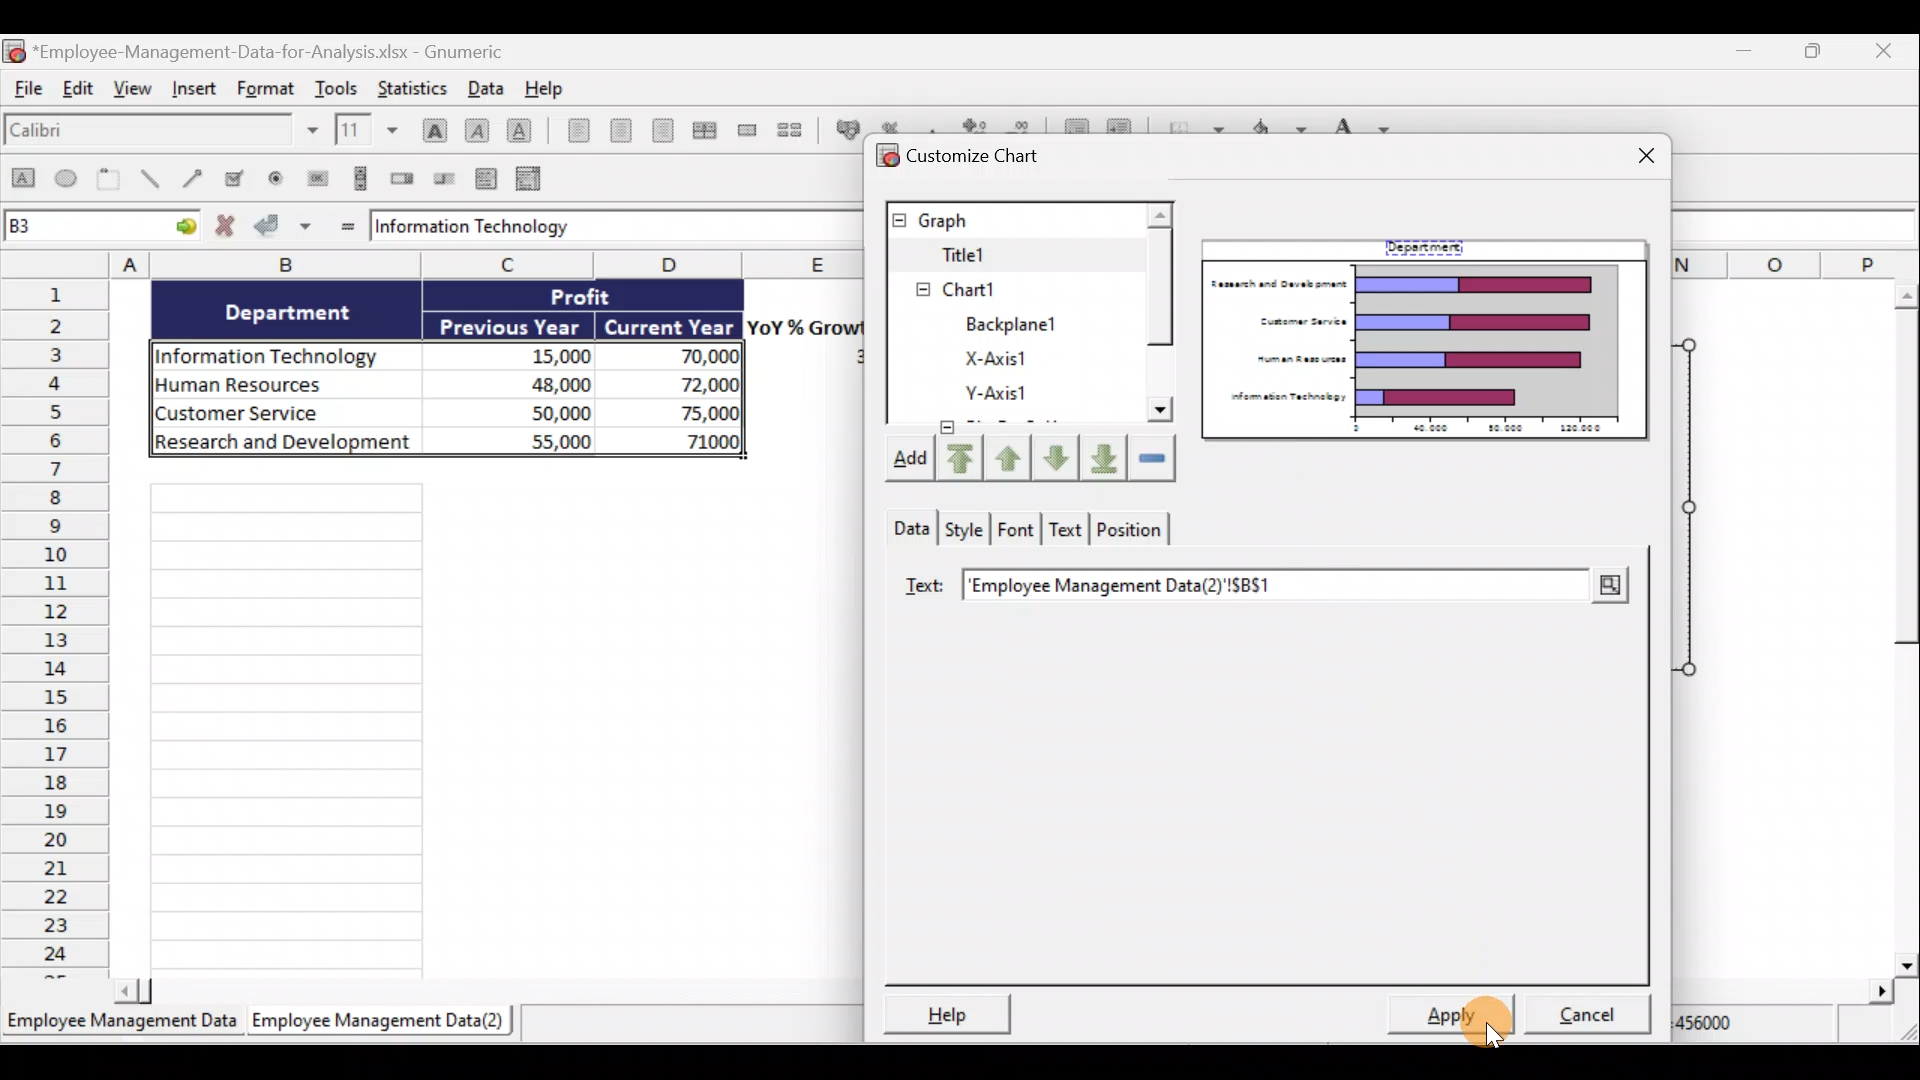  Describe the element at coordinates (362, 177) in the screenshot. I see `Create a scrollbar` at that location.